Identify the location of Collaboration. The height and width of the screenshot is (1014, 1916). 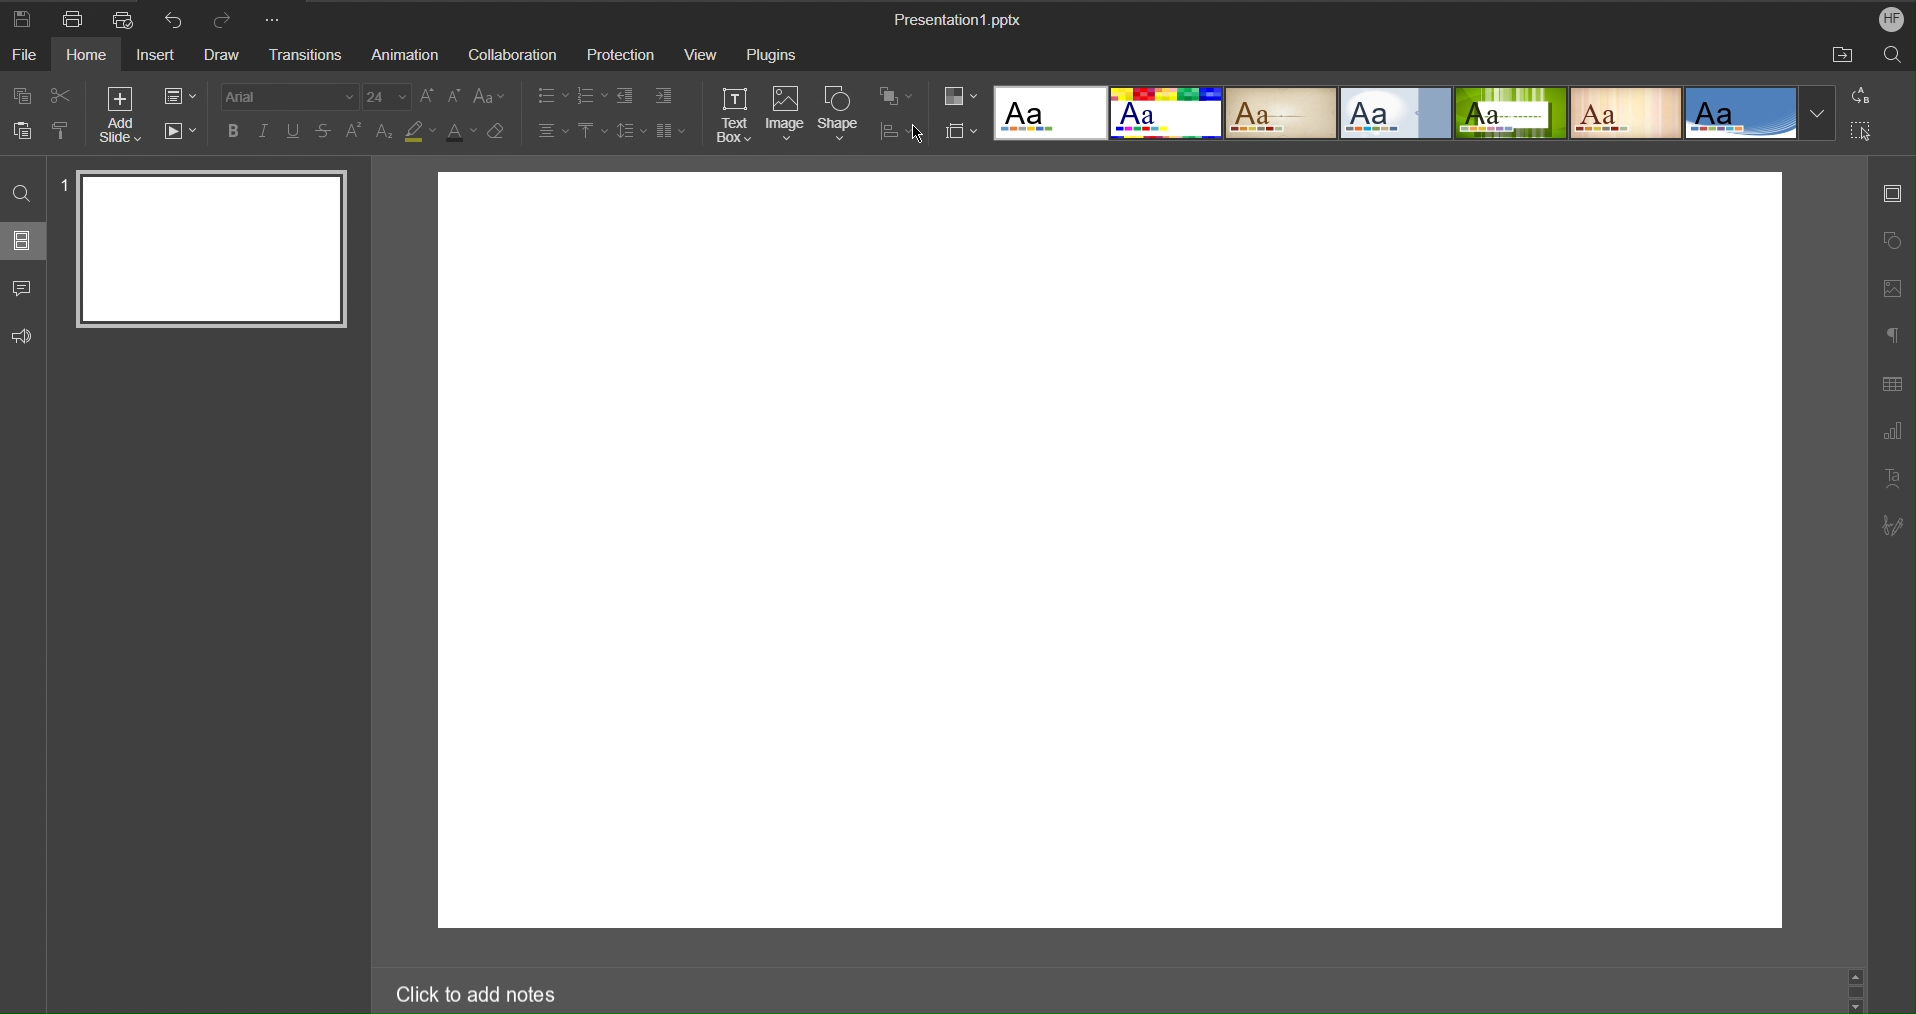
(509, 52).